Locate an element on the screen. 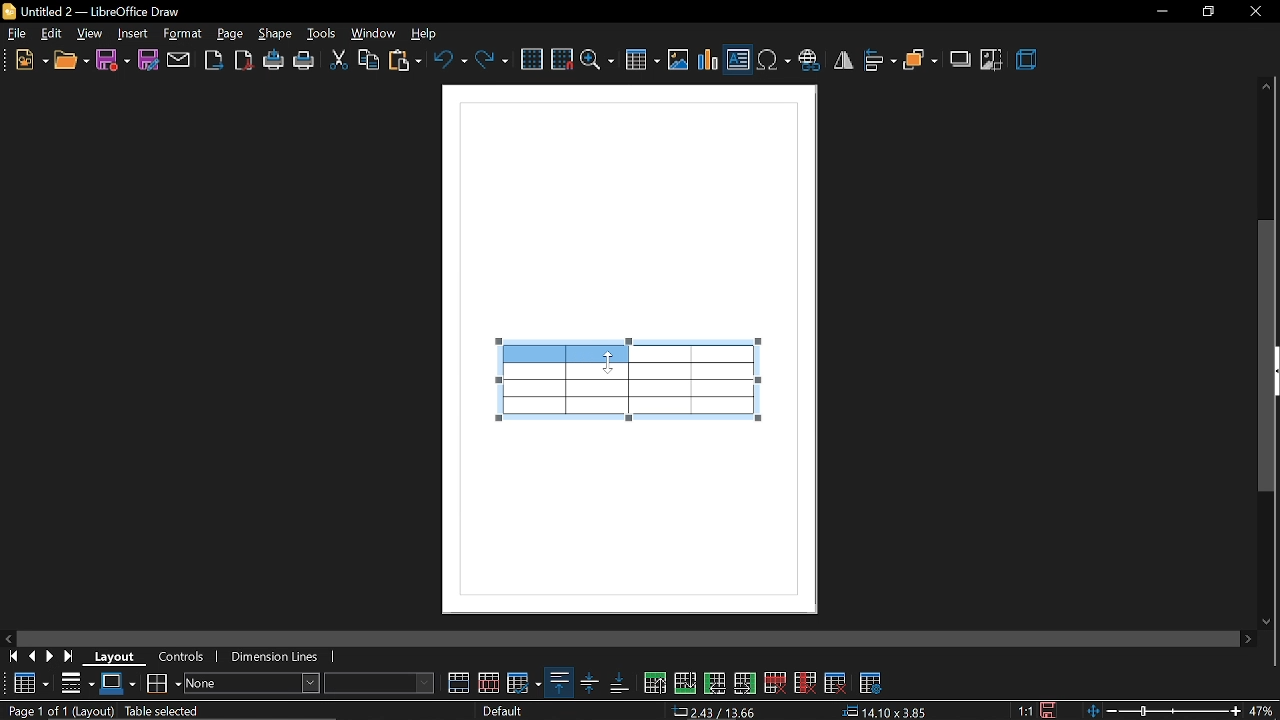  undo is located at coordinates (450, 61).